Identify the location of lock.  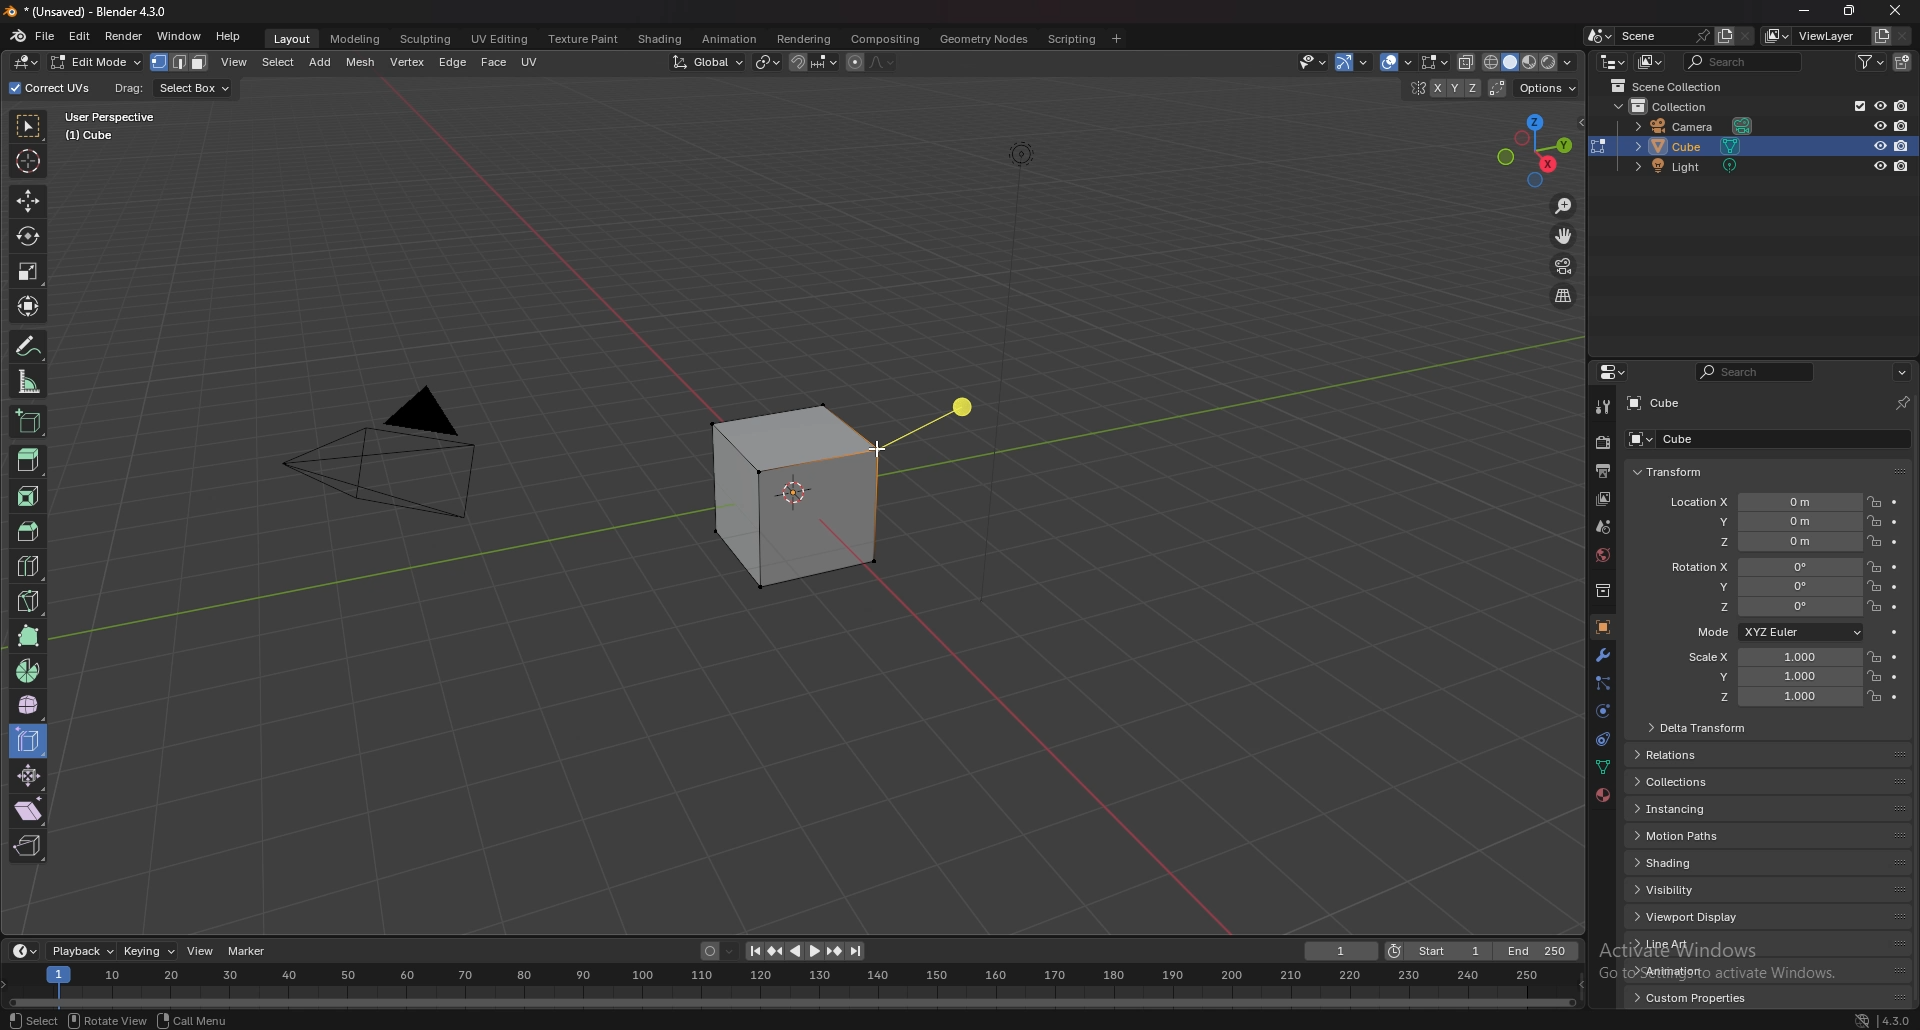
(1874, 675).